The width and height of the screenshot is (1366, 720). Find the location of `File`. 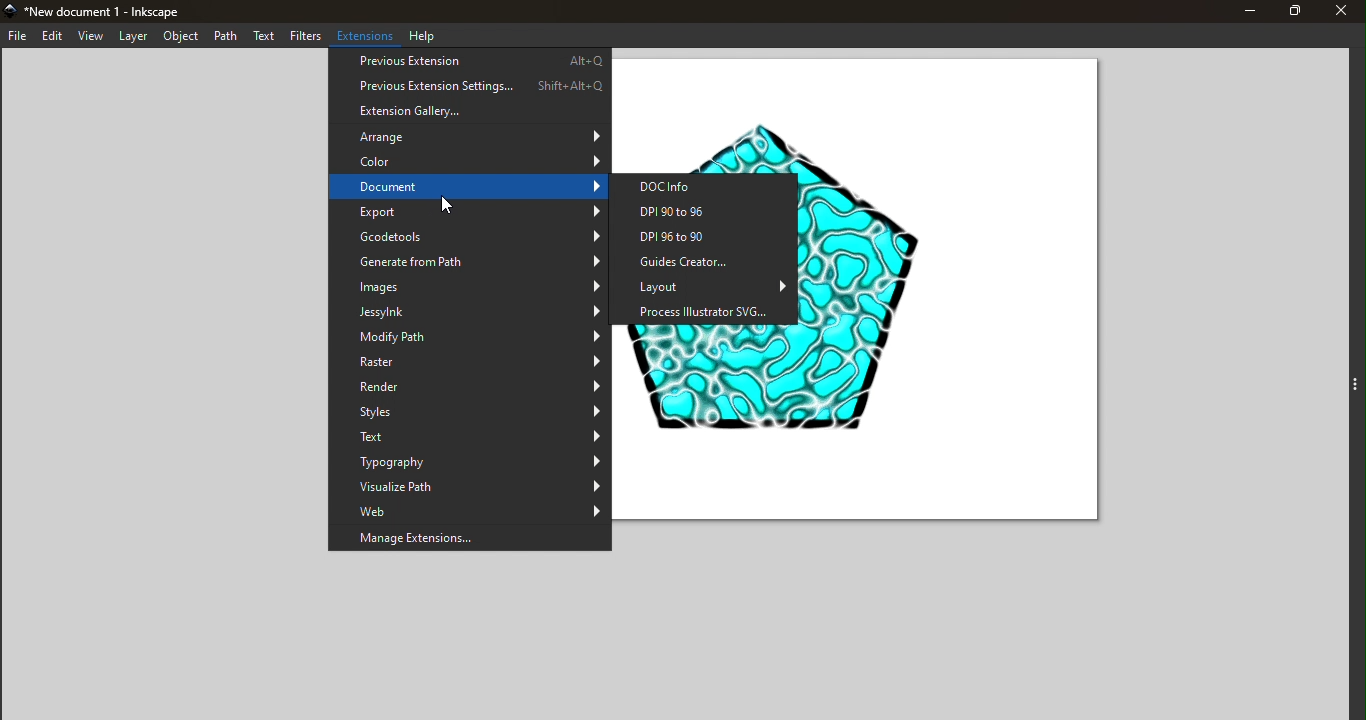

File is located at coordinates (18, 35).